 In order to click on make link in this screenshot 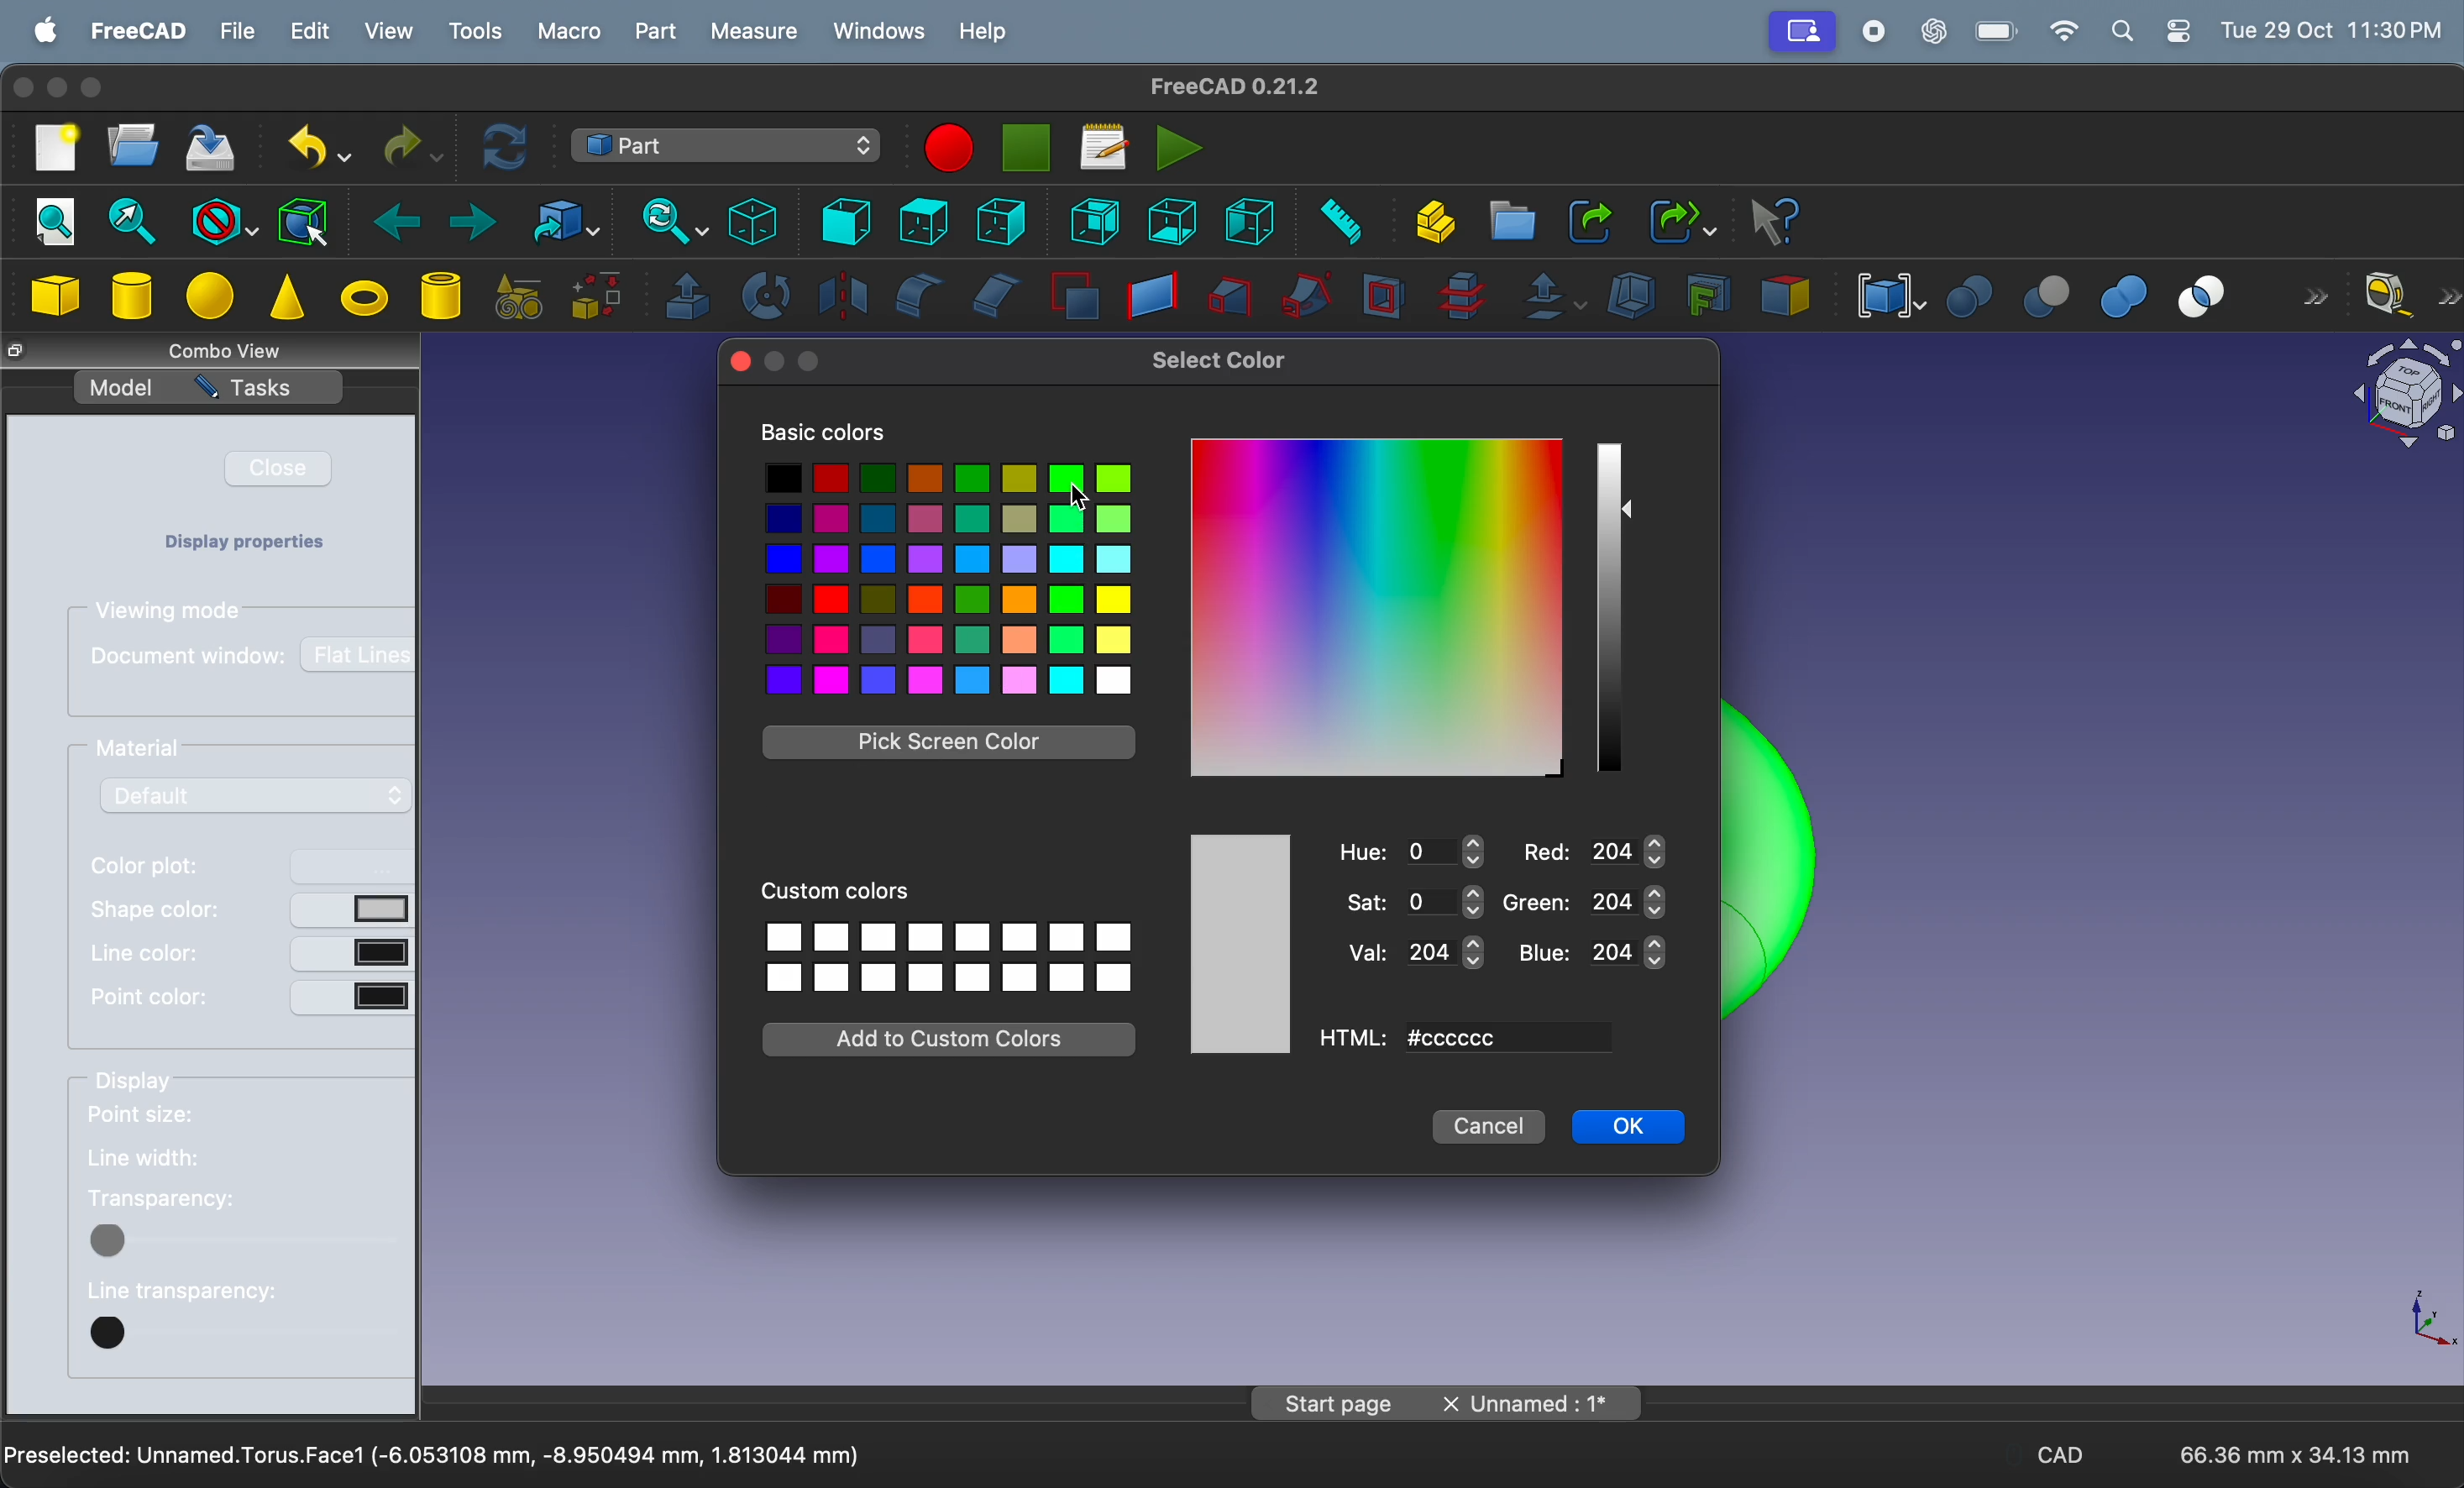, I will do `click(1590, 221)`.